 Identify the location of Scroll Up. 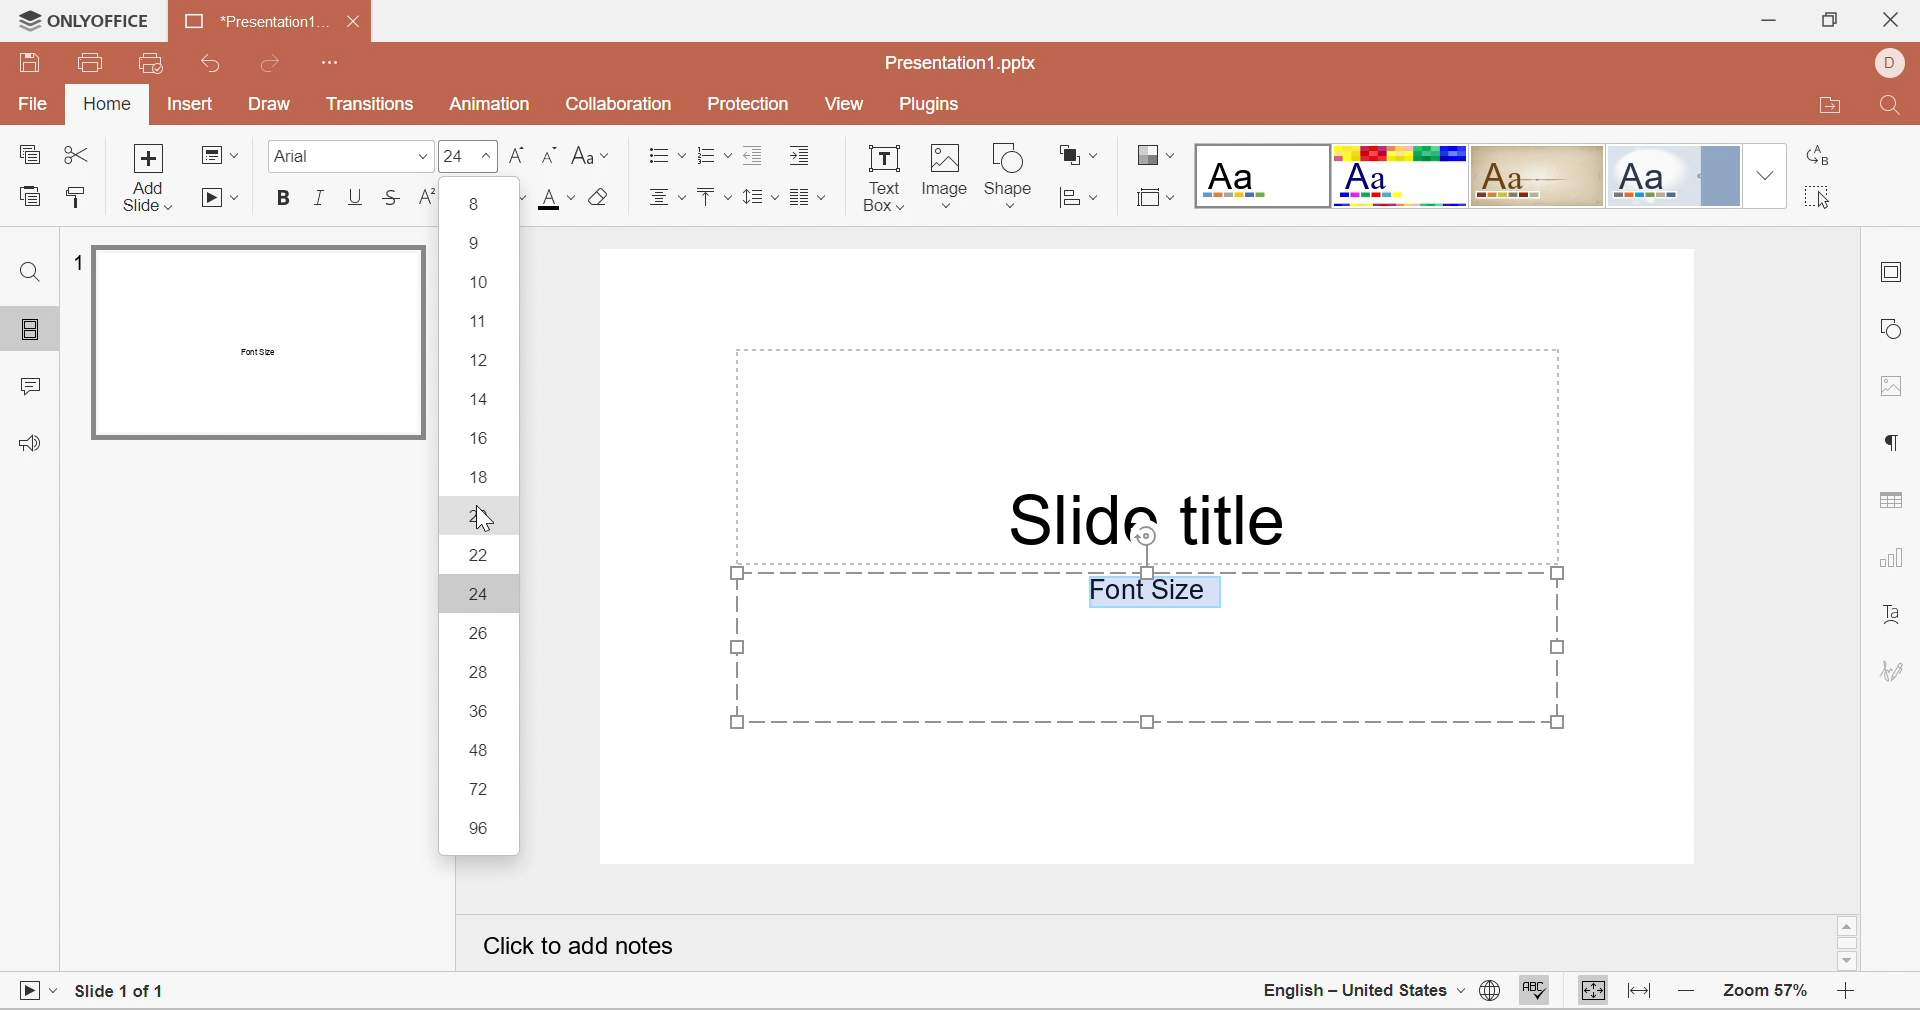
(1850, 923).